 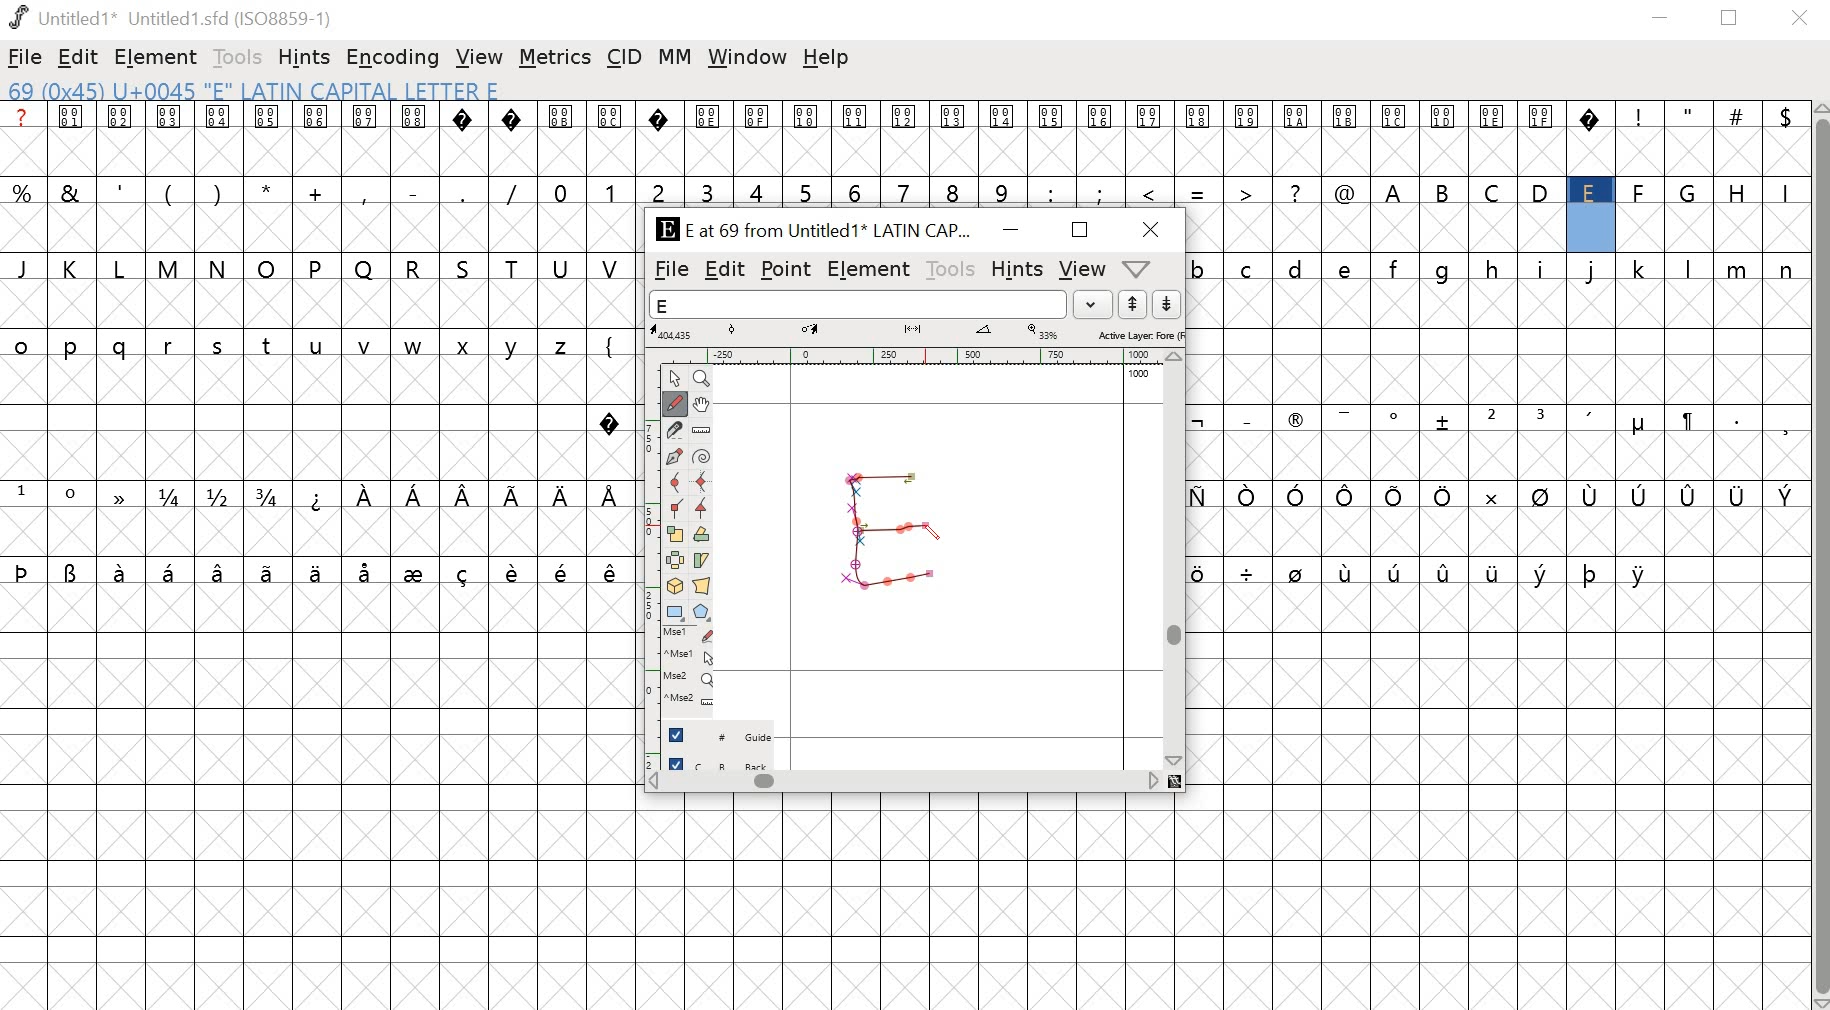 I want to click on 69 (0x45) U+0045 "E" LATIN CAPITAL Letter E, so click(x=258, y=92).